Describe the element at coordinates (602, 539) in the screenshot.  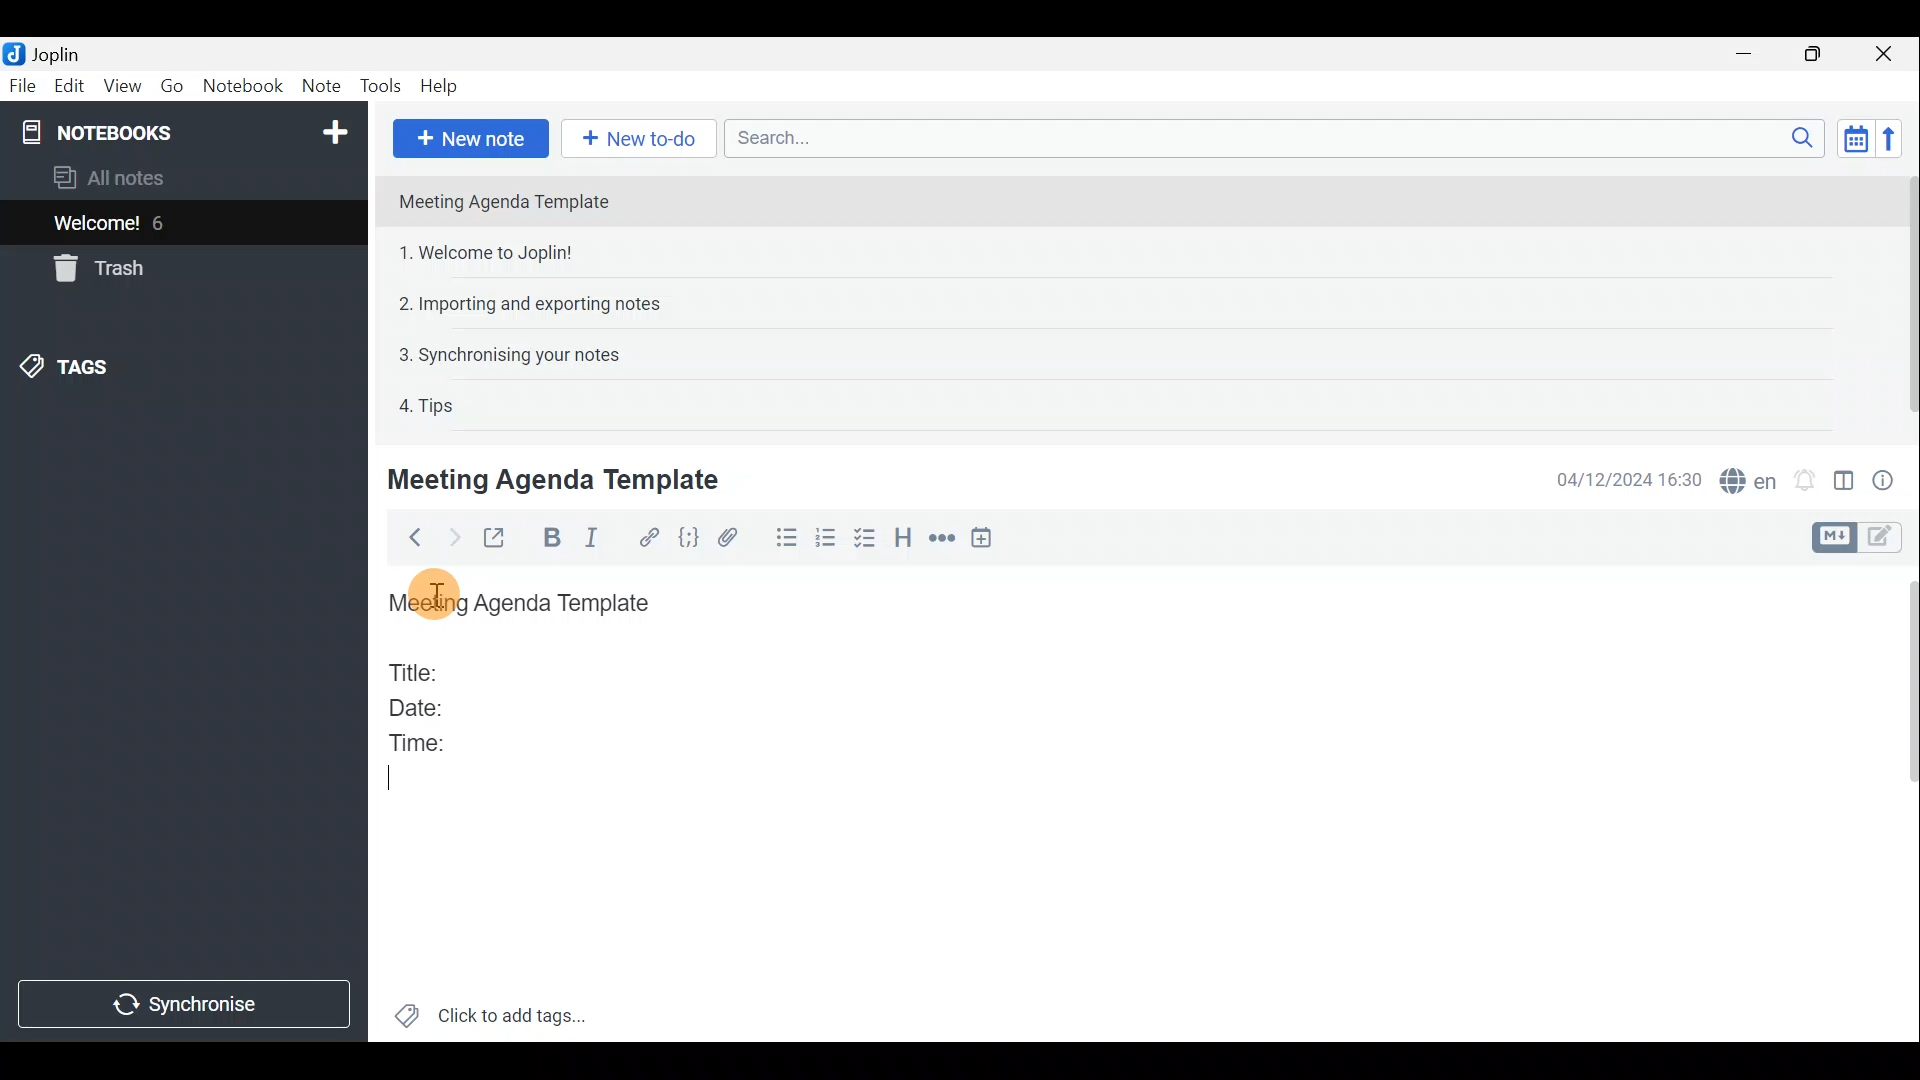
I see `Italic` at that location.